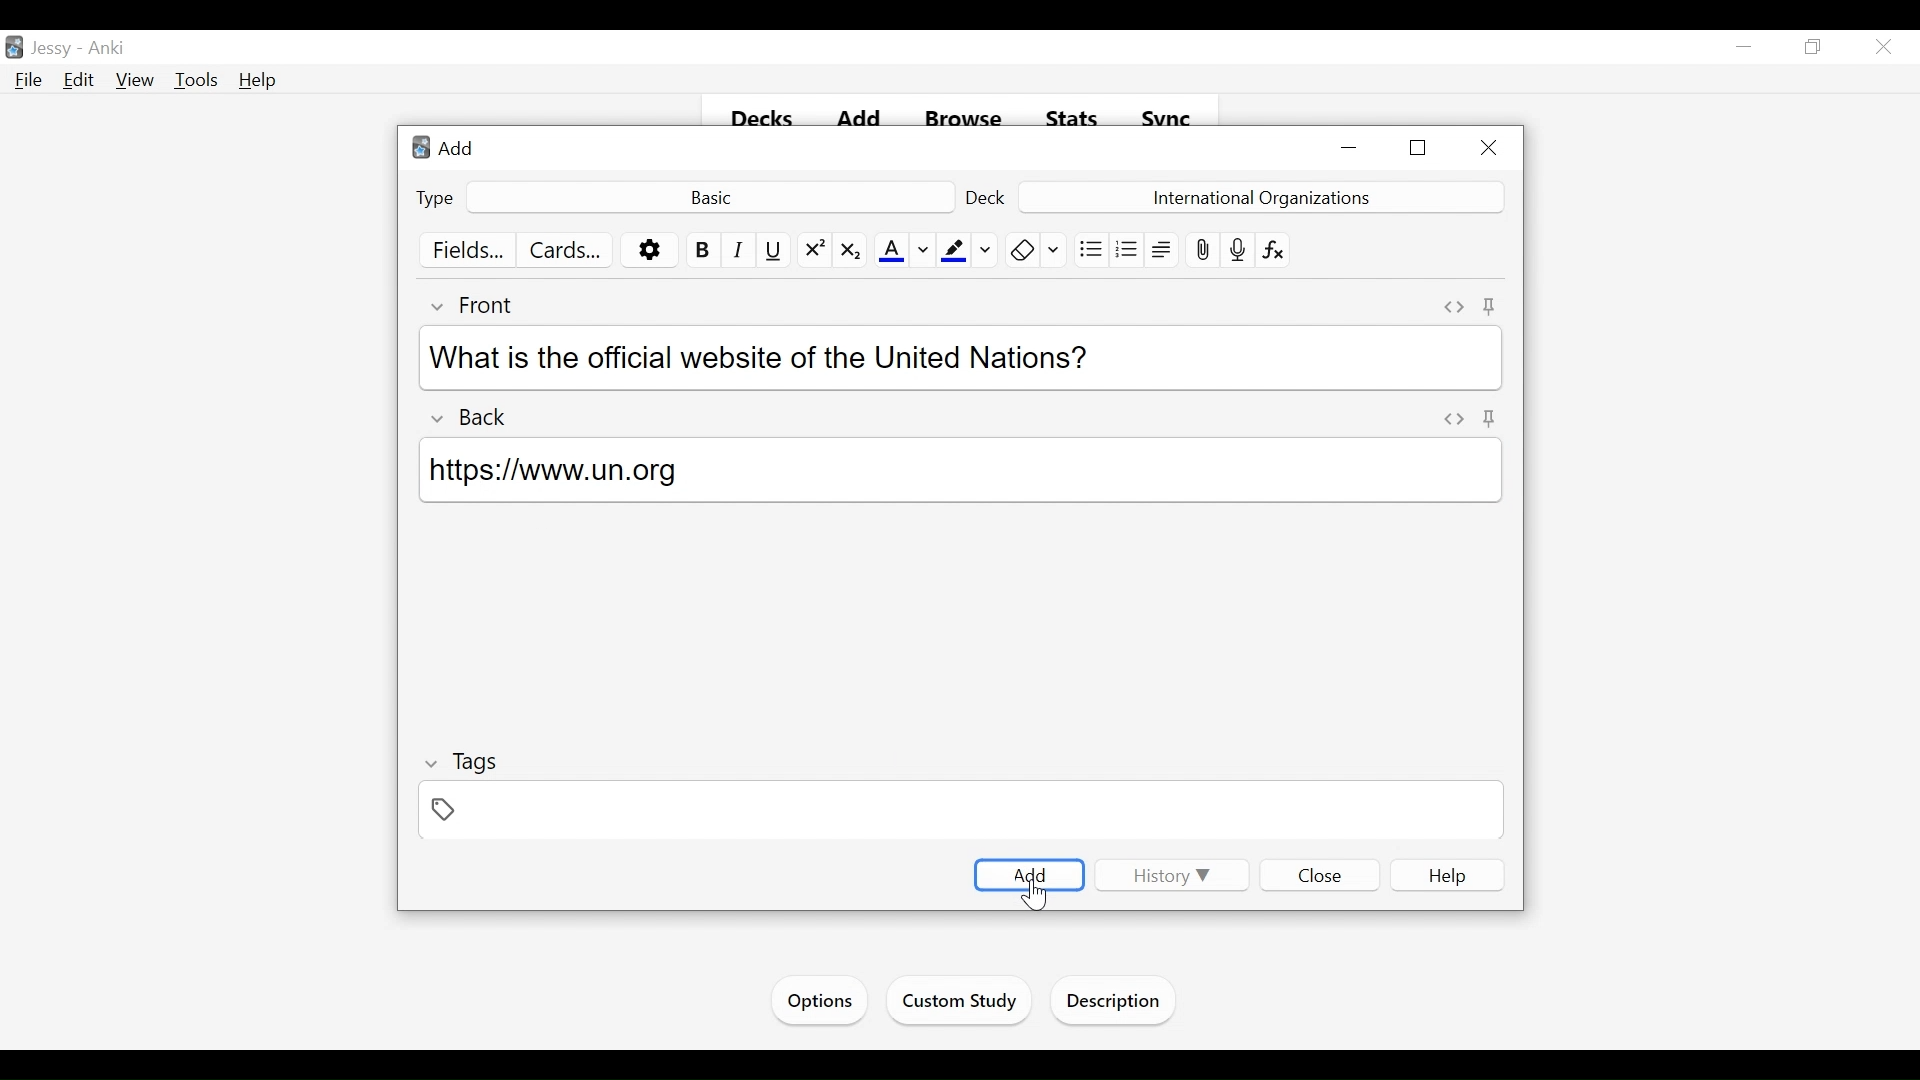 The height and width of the screenshot is (1080, 1920). I want to click on Deck Name, so click(1259, 196).